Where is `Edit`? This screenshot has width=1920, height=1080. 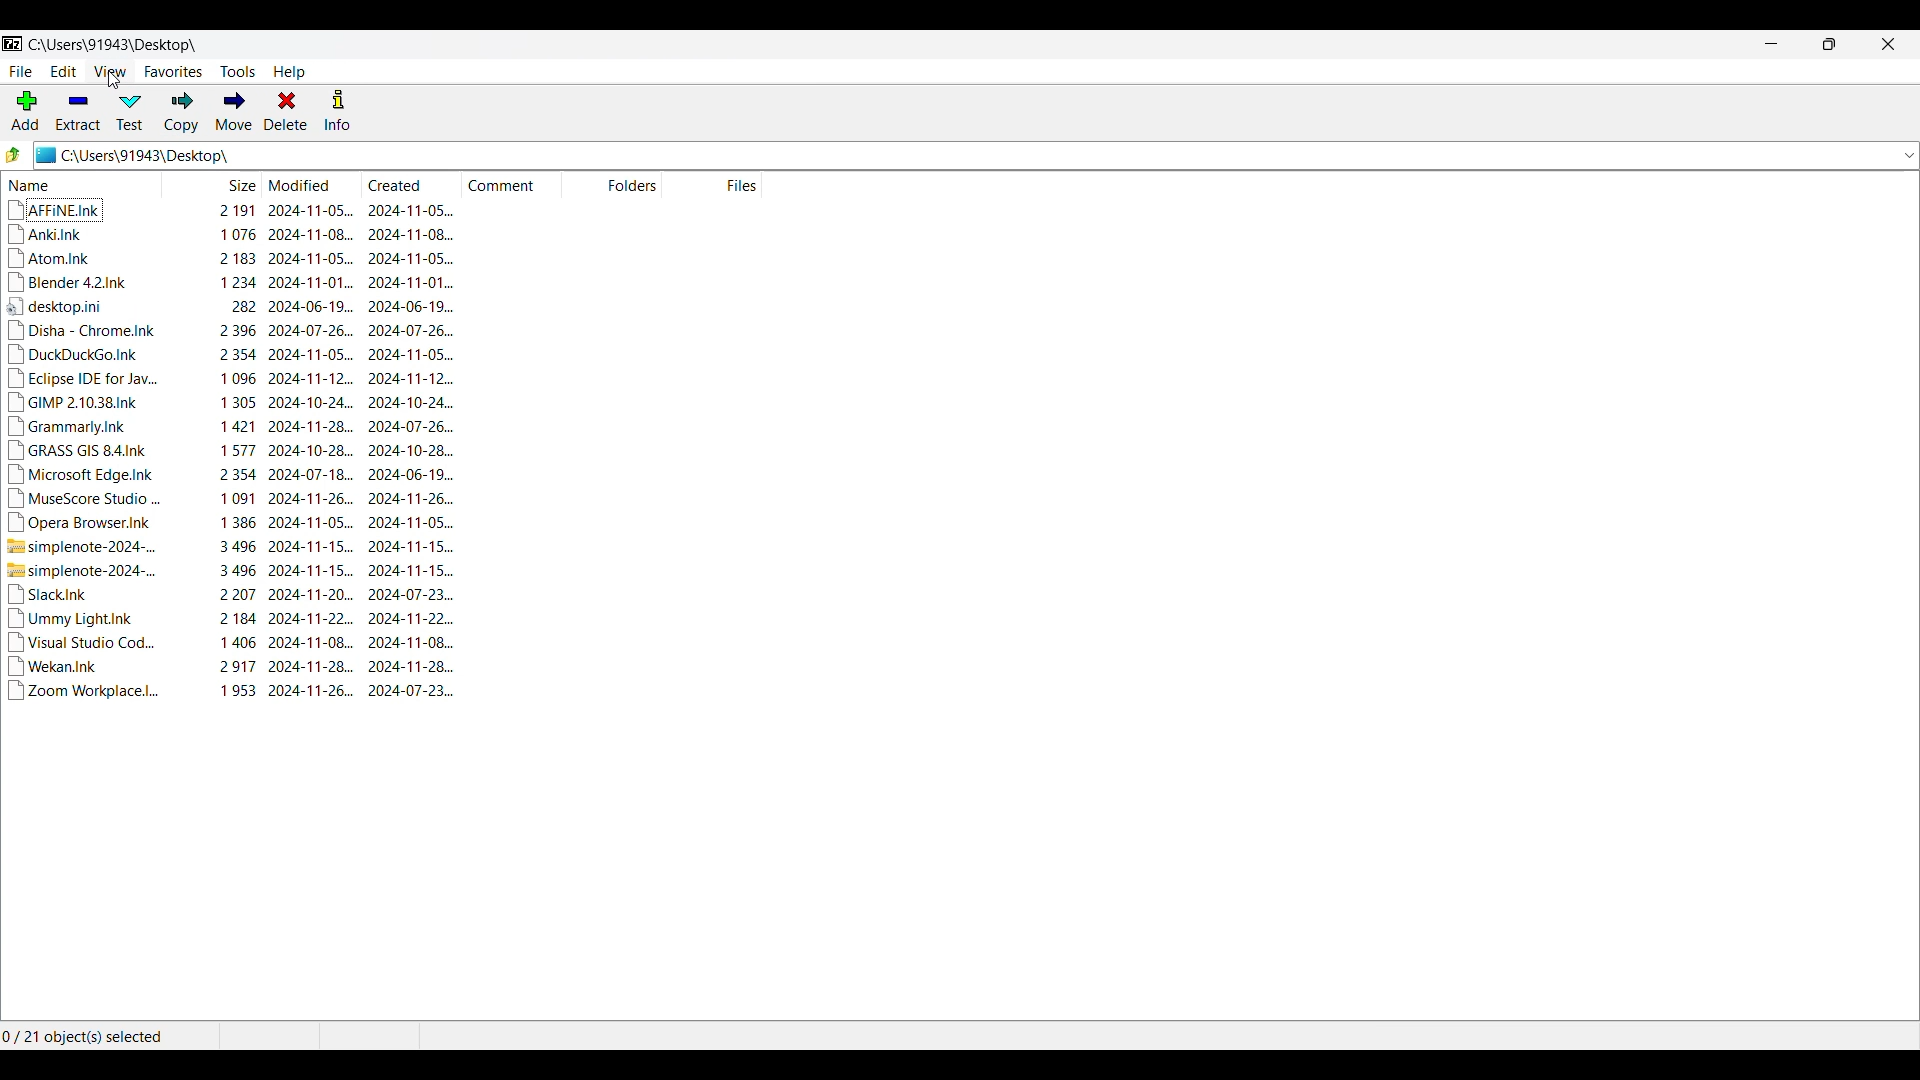
Edit is located at coordinates (63, 71).